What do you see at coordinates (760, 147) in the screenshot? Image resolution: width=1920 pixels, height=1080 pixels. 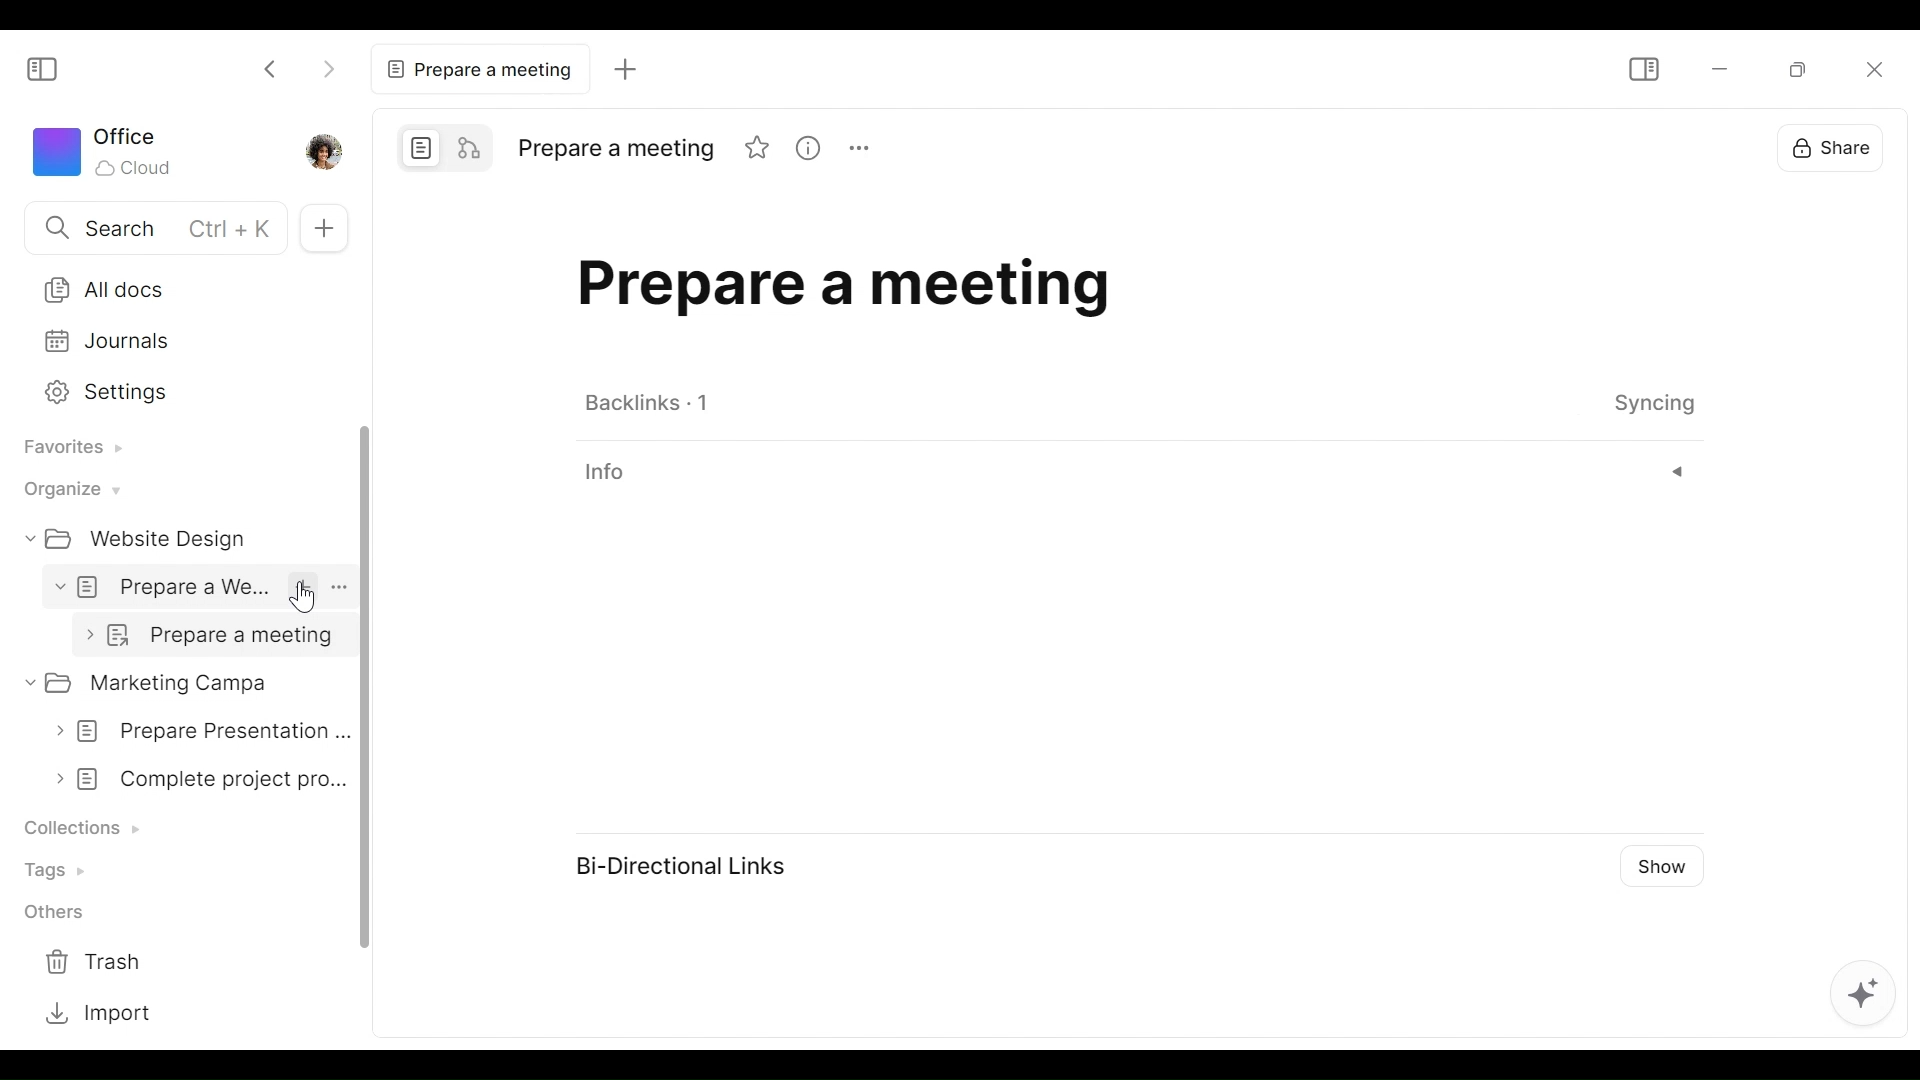 I see `Favorite` at bounding box center [760, 147].